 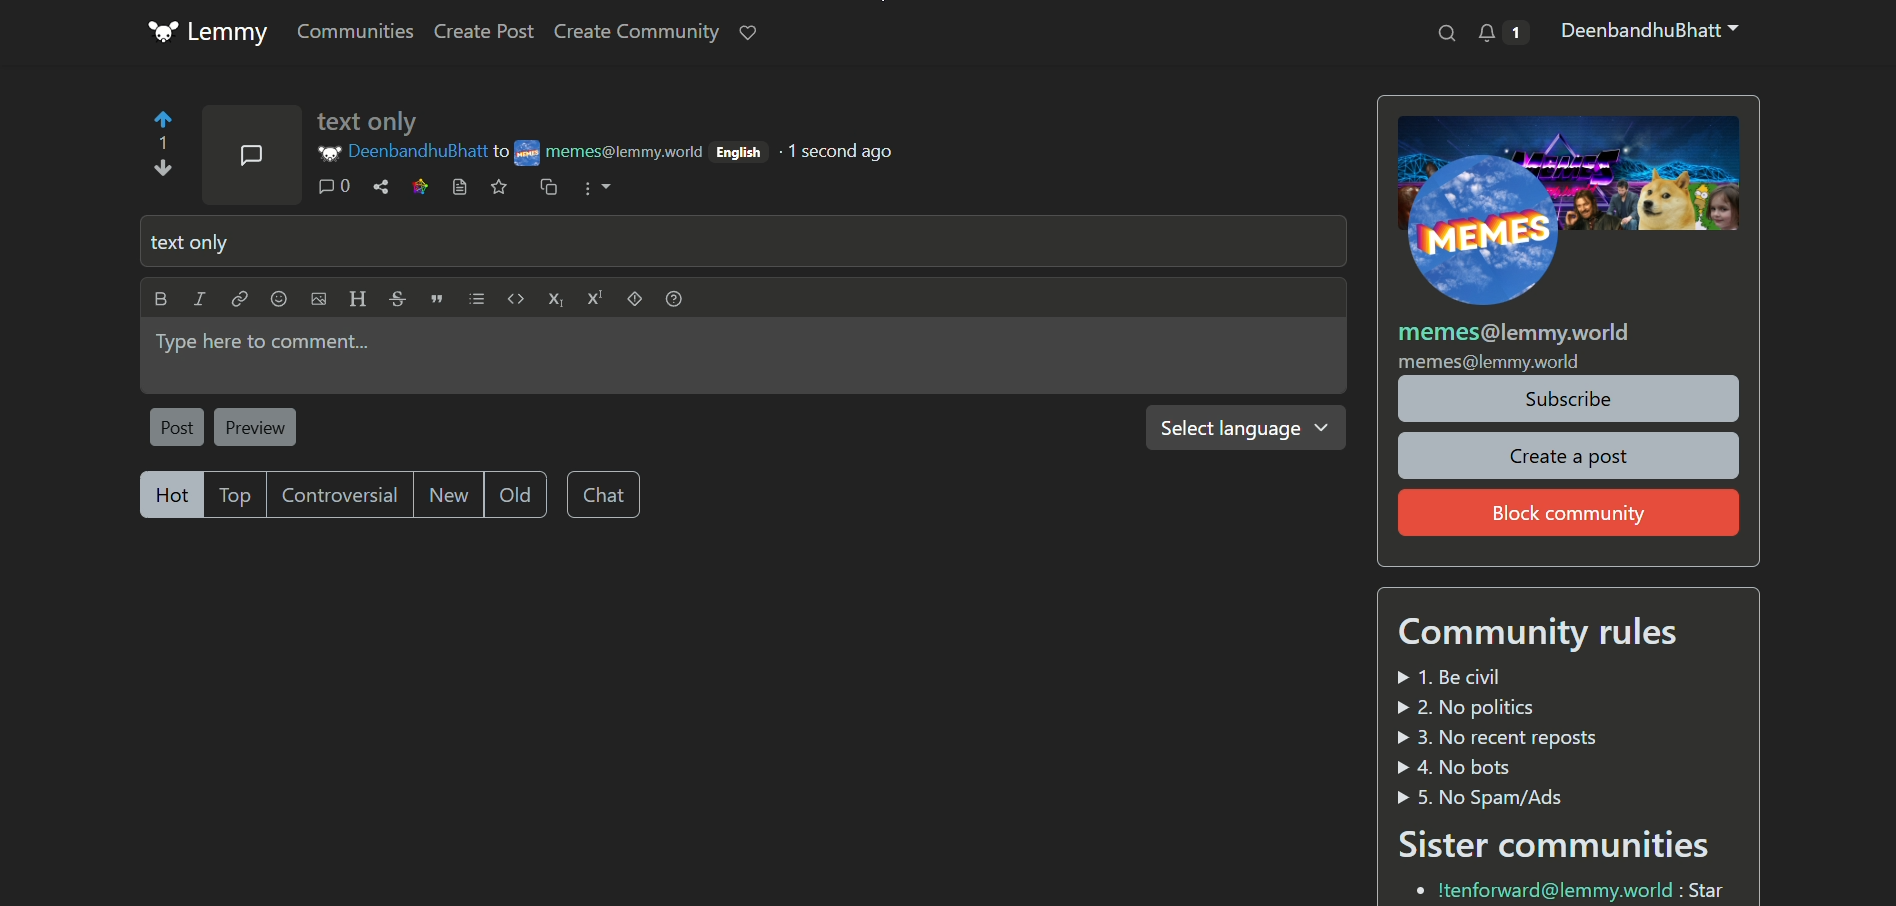 I want to click on profile name, so click(x=415, y=152).